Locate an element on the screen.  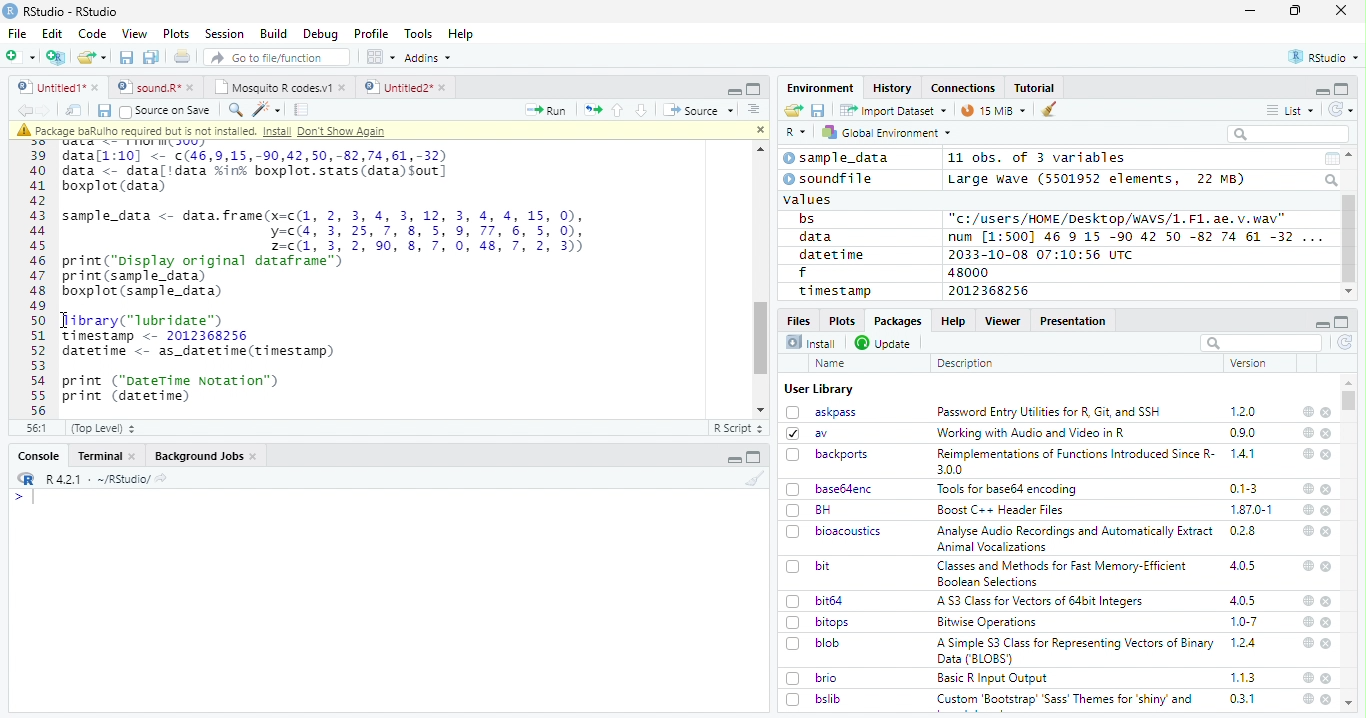
4.0.5 is located at coordinates (1243, 600).